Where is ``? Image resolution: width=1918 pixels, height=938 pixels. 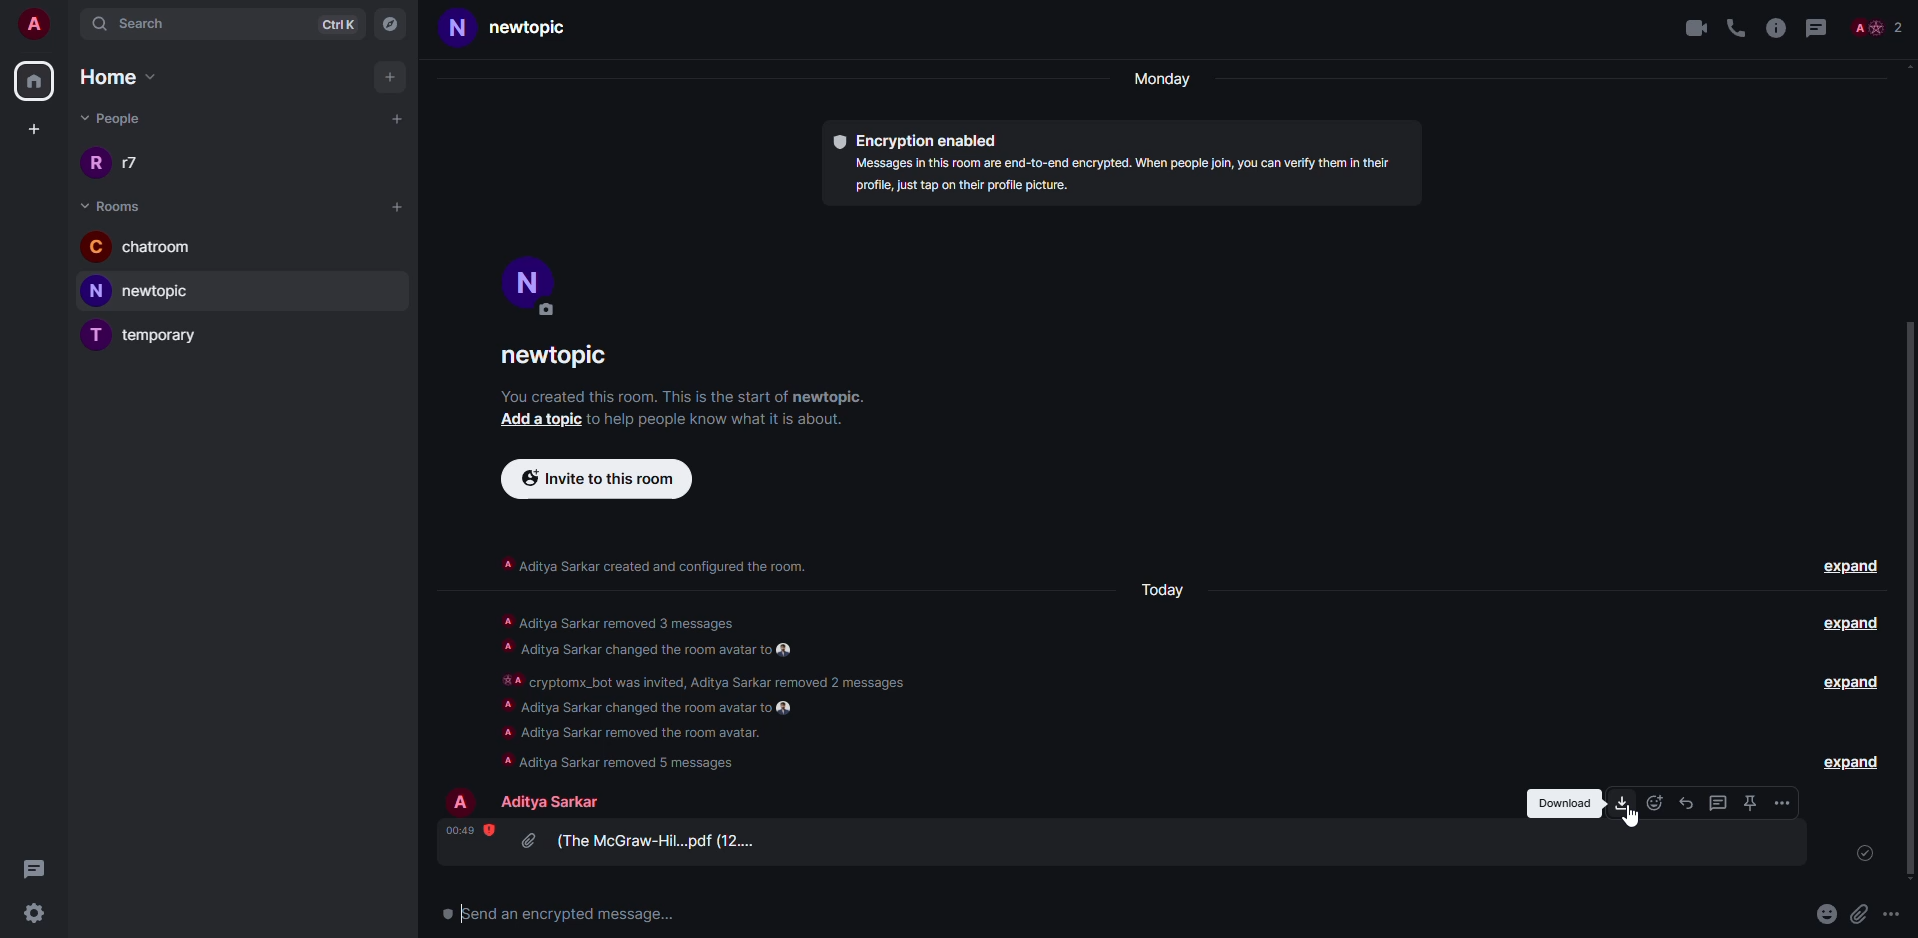
 is located at coordinates (1884, 26).